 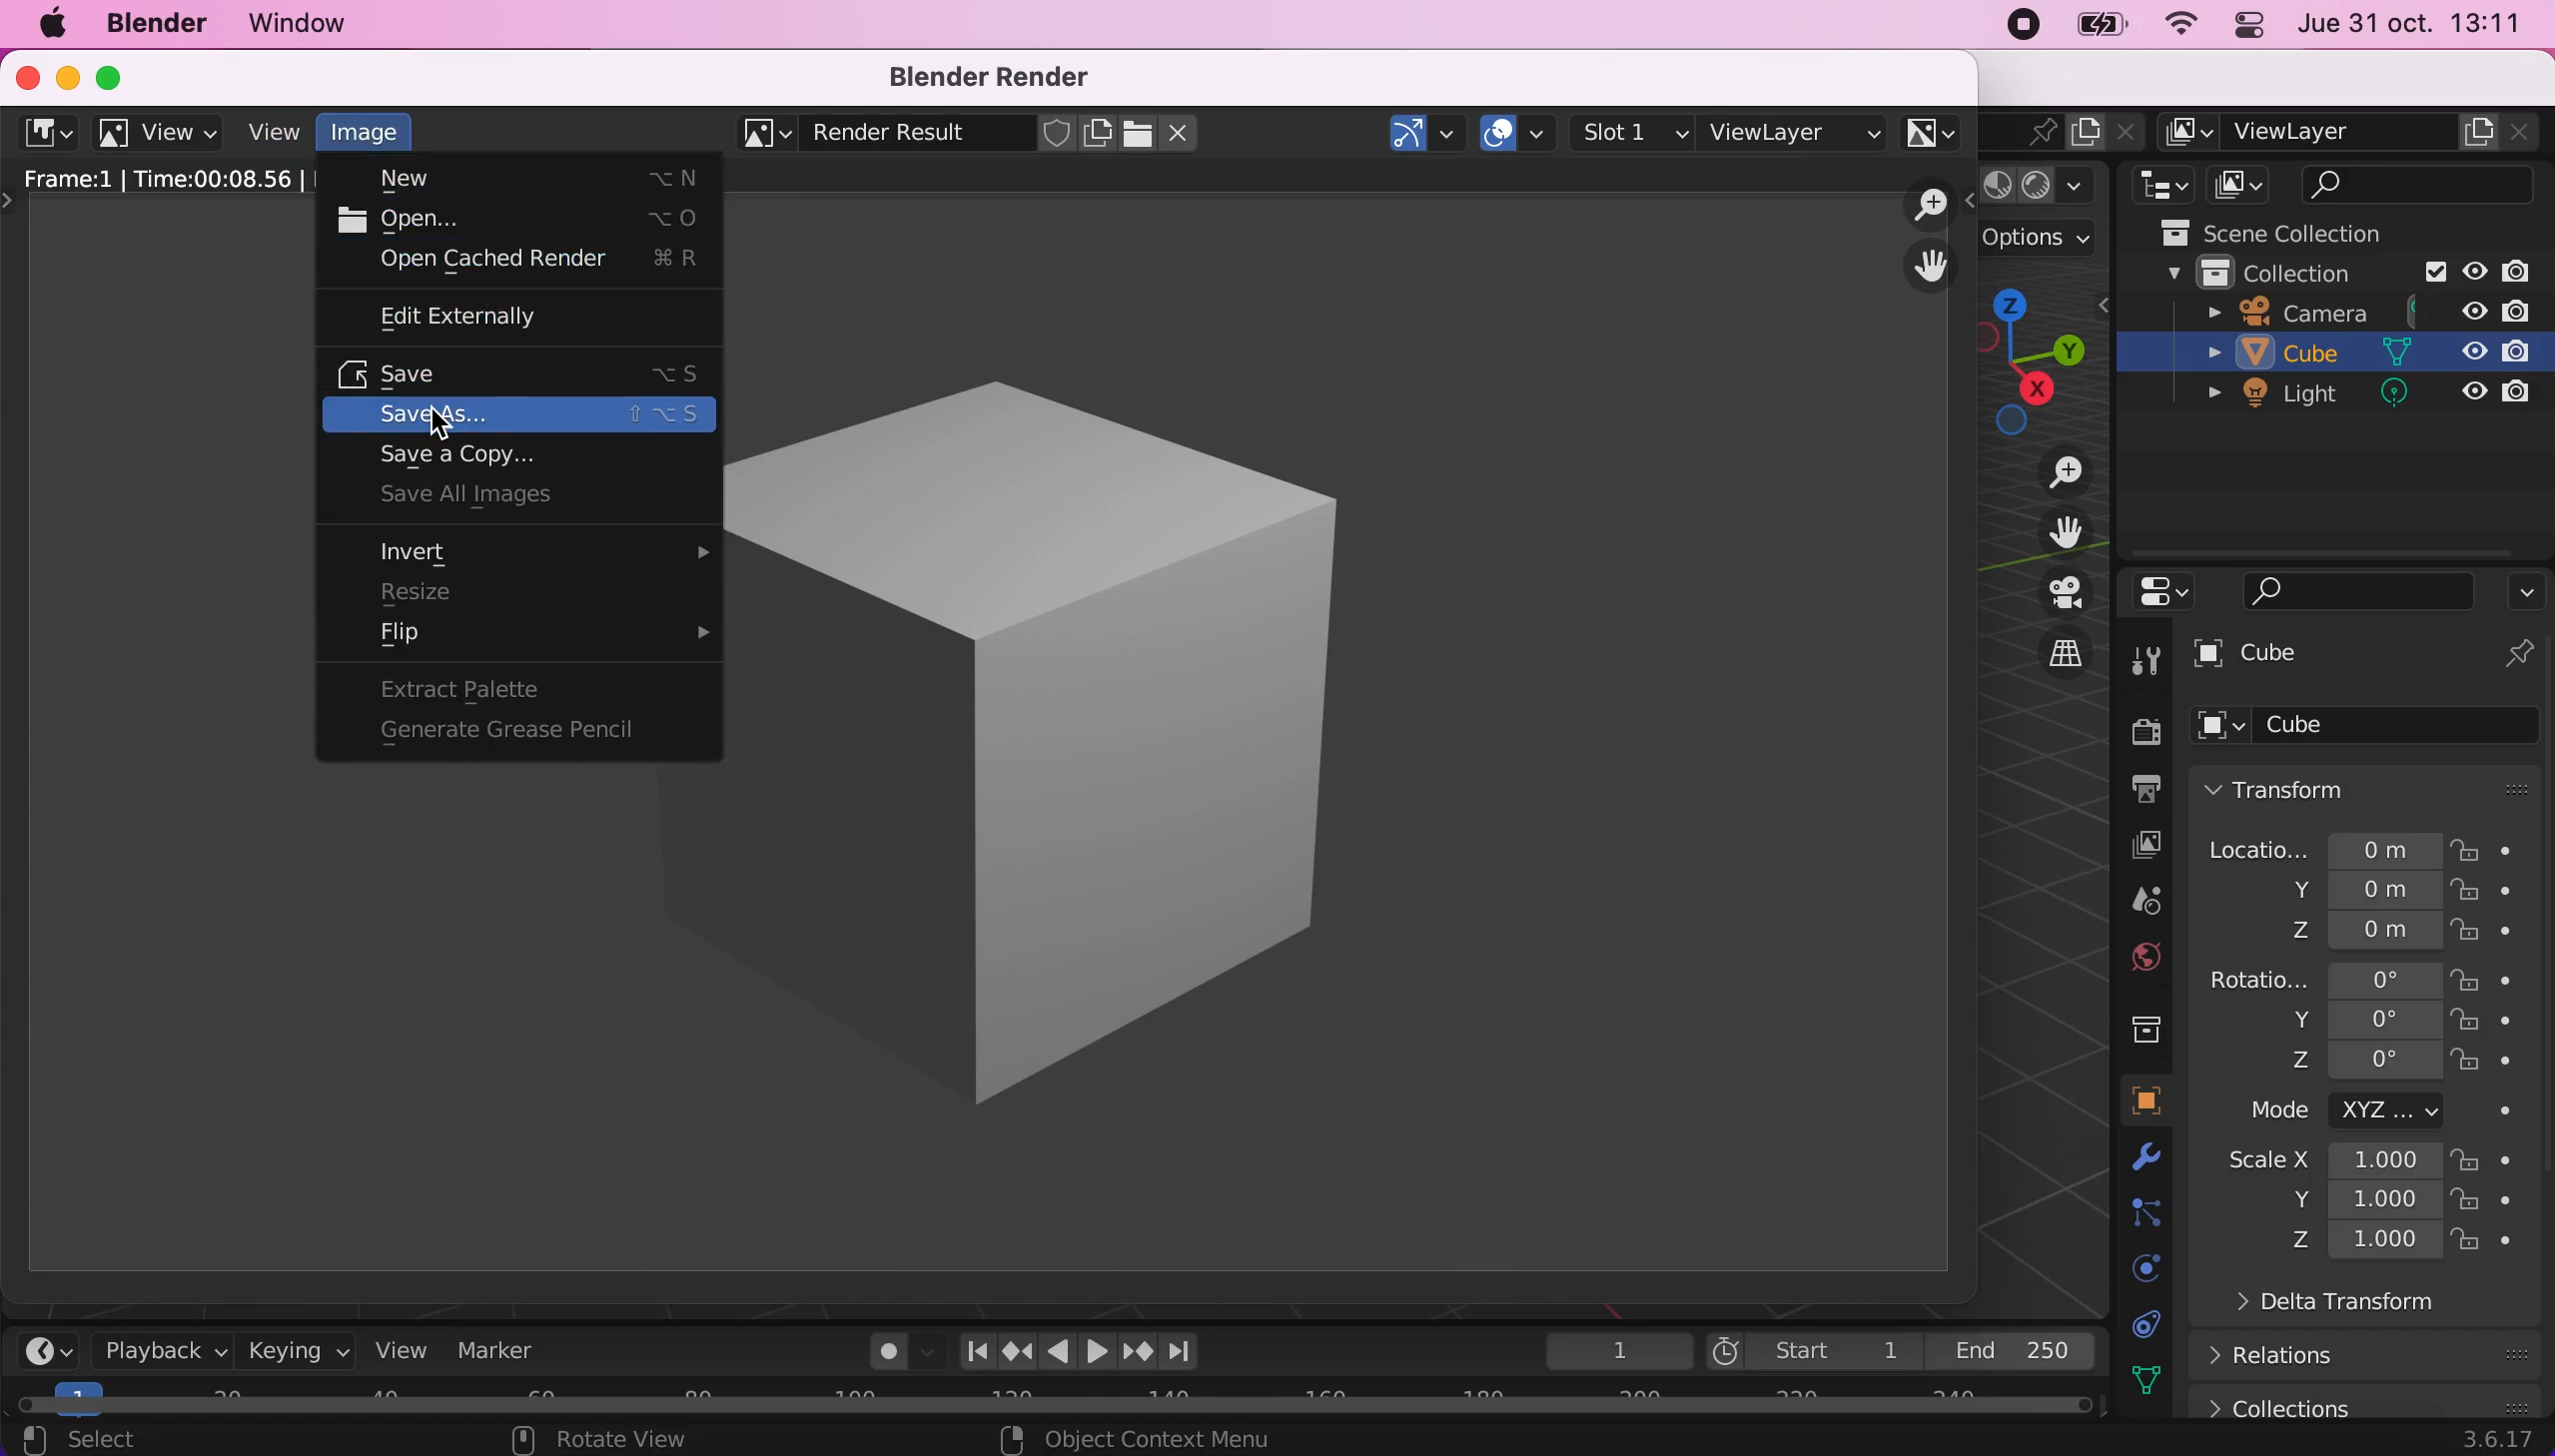 What do you see at coordinates (2046, 357) in the screenshot?
I see `click shortcut drag` at bounding box center [2046, 357].